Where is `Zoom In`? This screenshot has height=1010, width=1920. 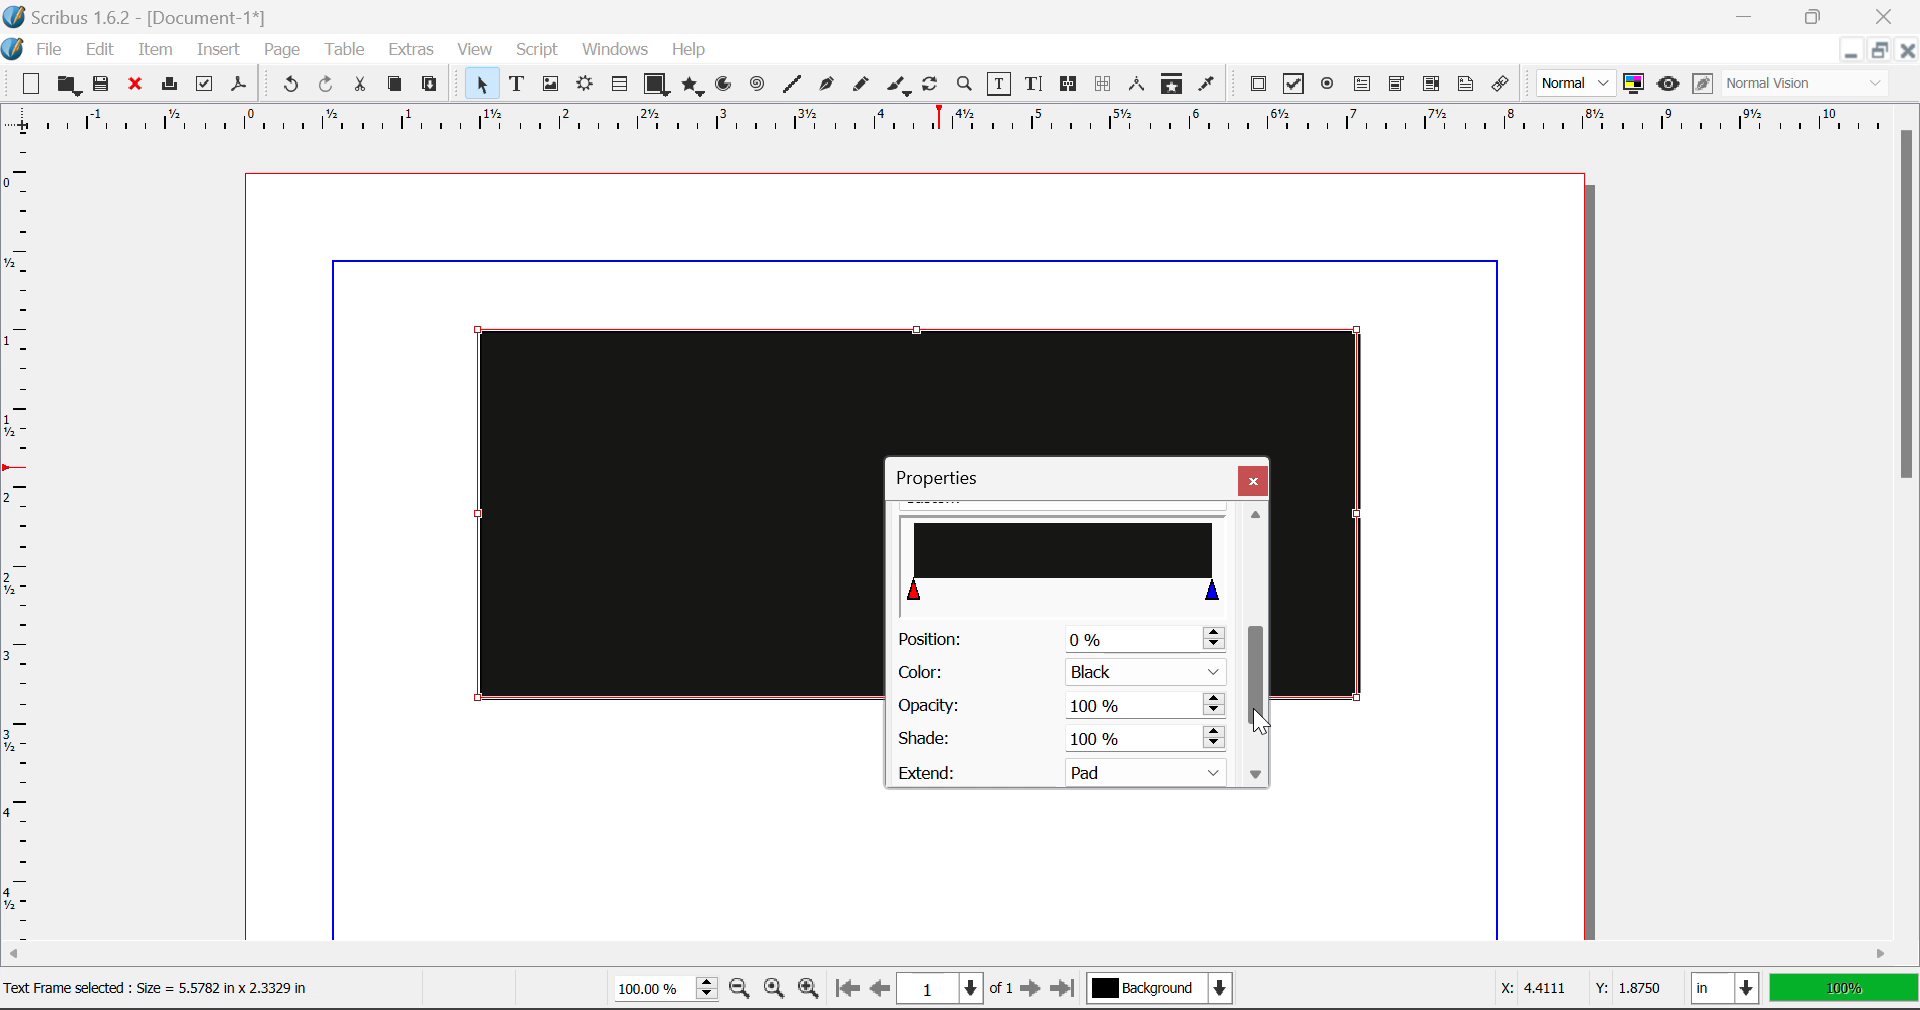
Zoom In is located at coordinates (809, 991).